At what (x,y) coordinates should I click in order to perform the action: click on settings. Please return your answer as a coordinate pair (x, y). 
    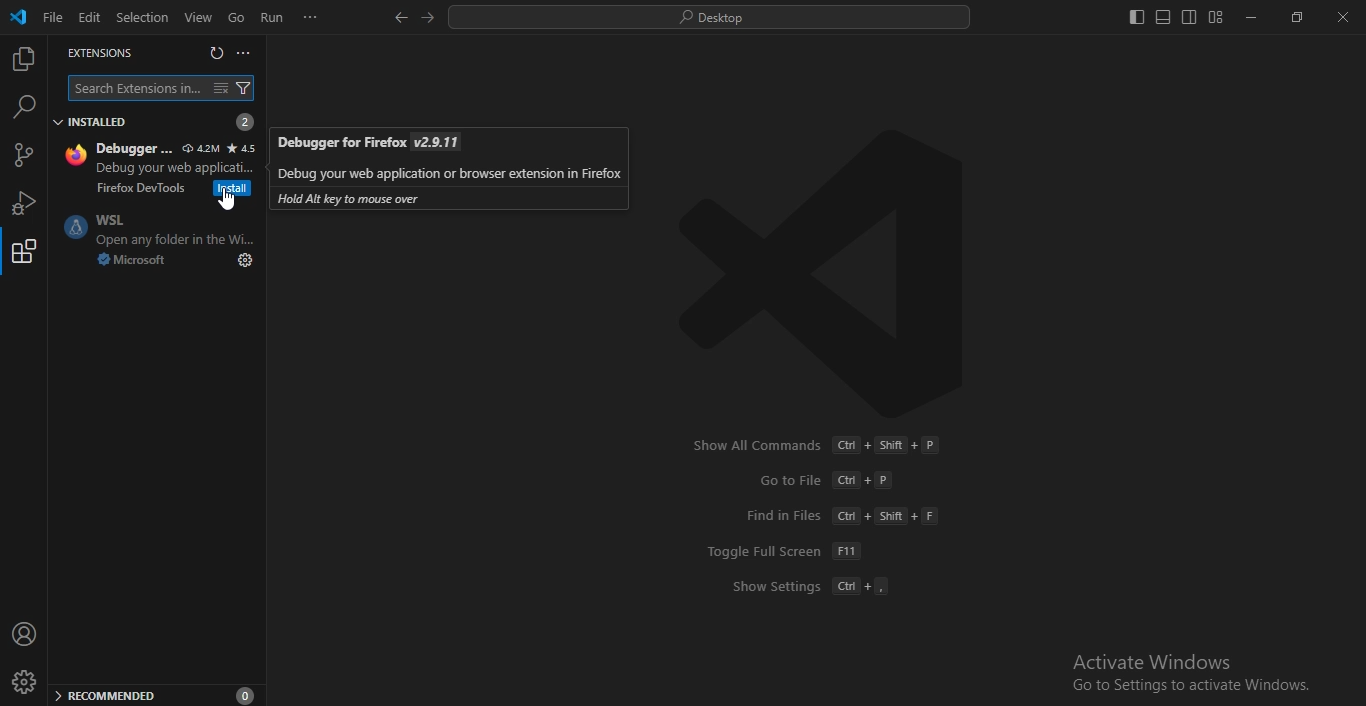
    Looking at the image, I should click on (242, 260).